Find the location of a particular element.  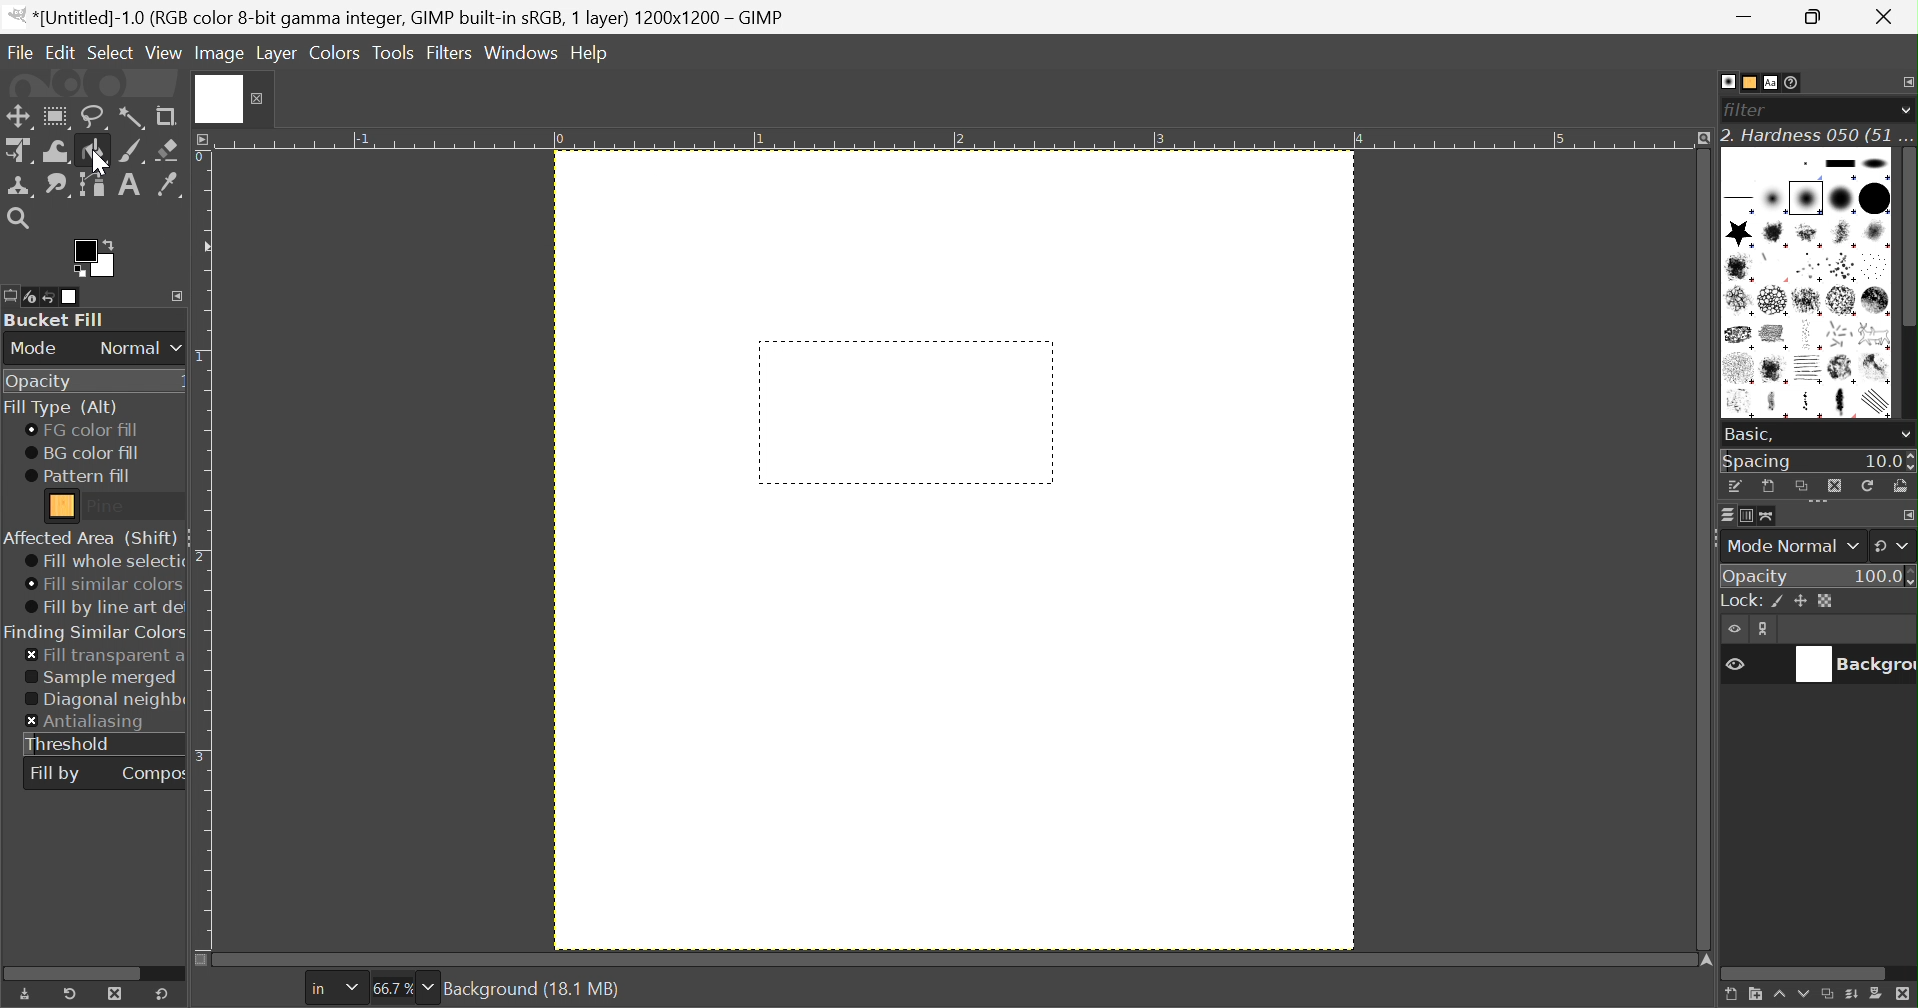

 is located at coordinates (1840, 163).